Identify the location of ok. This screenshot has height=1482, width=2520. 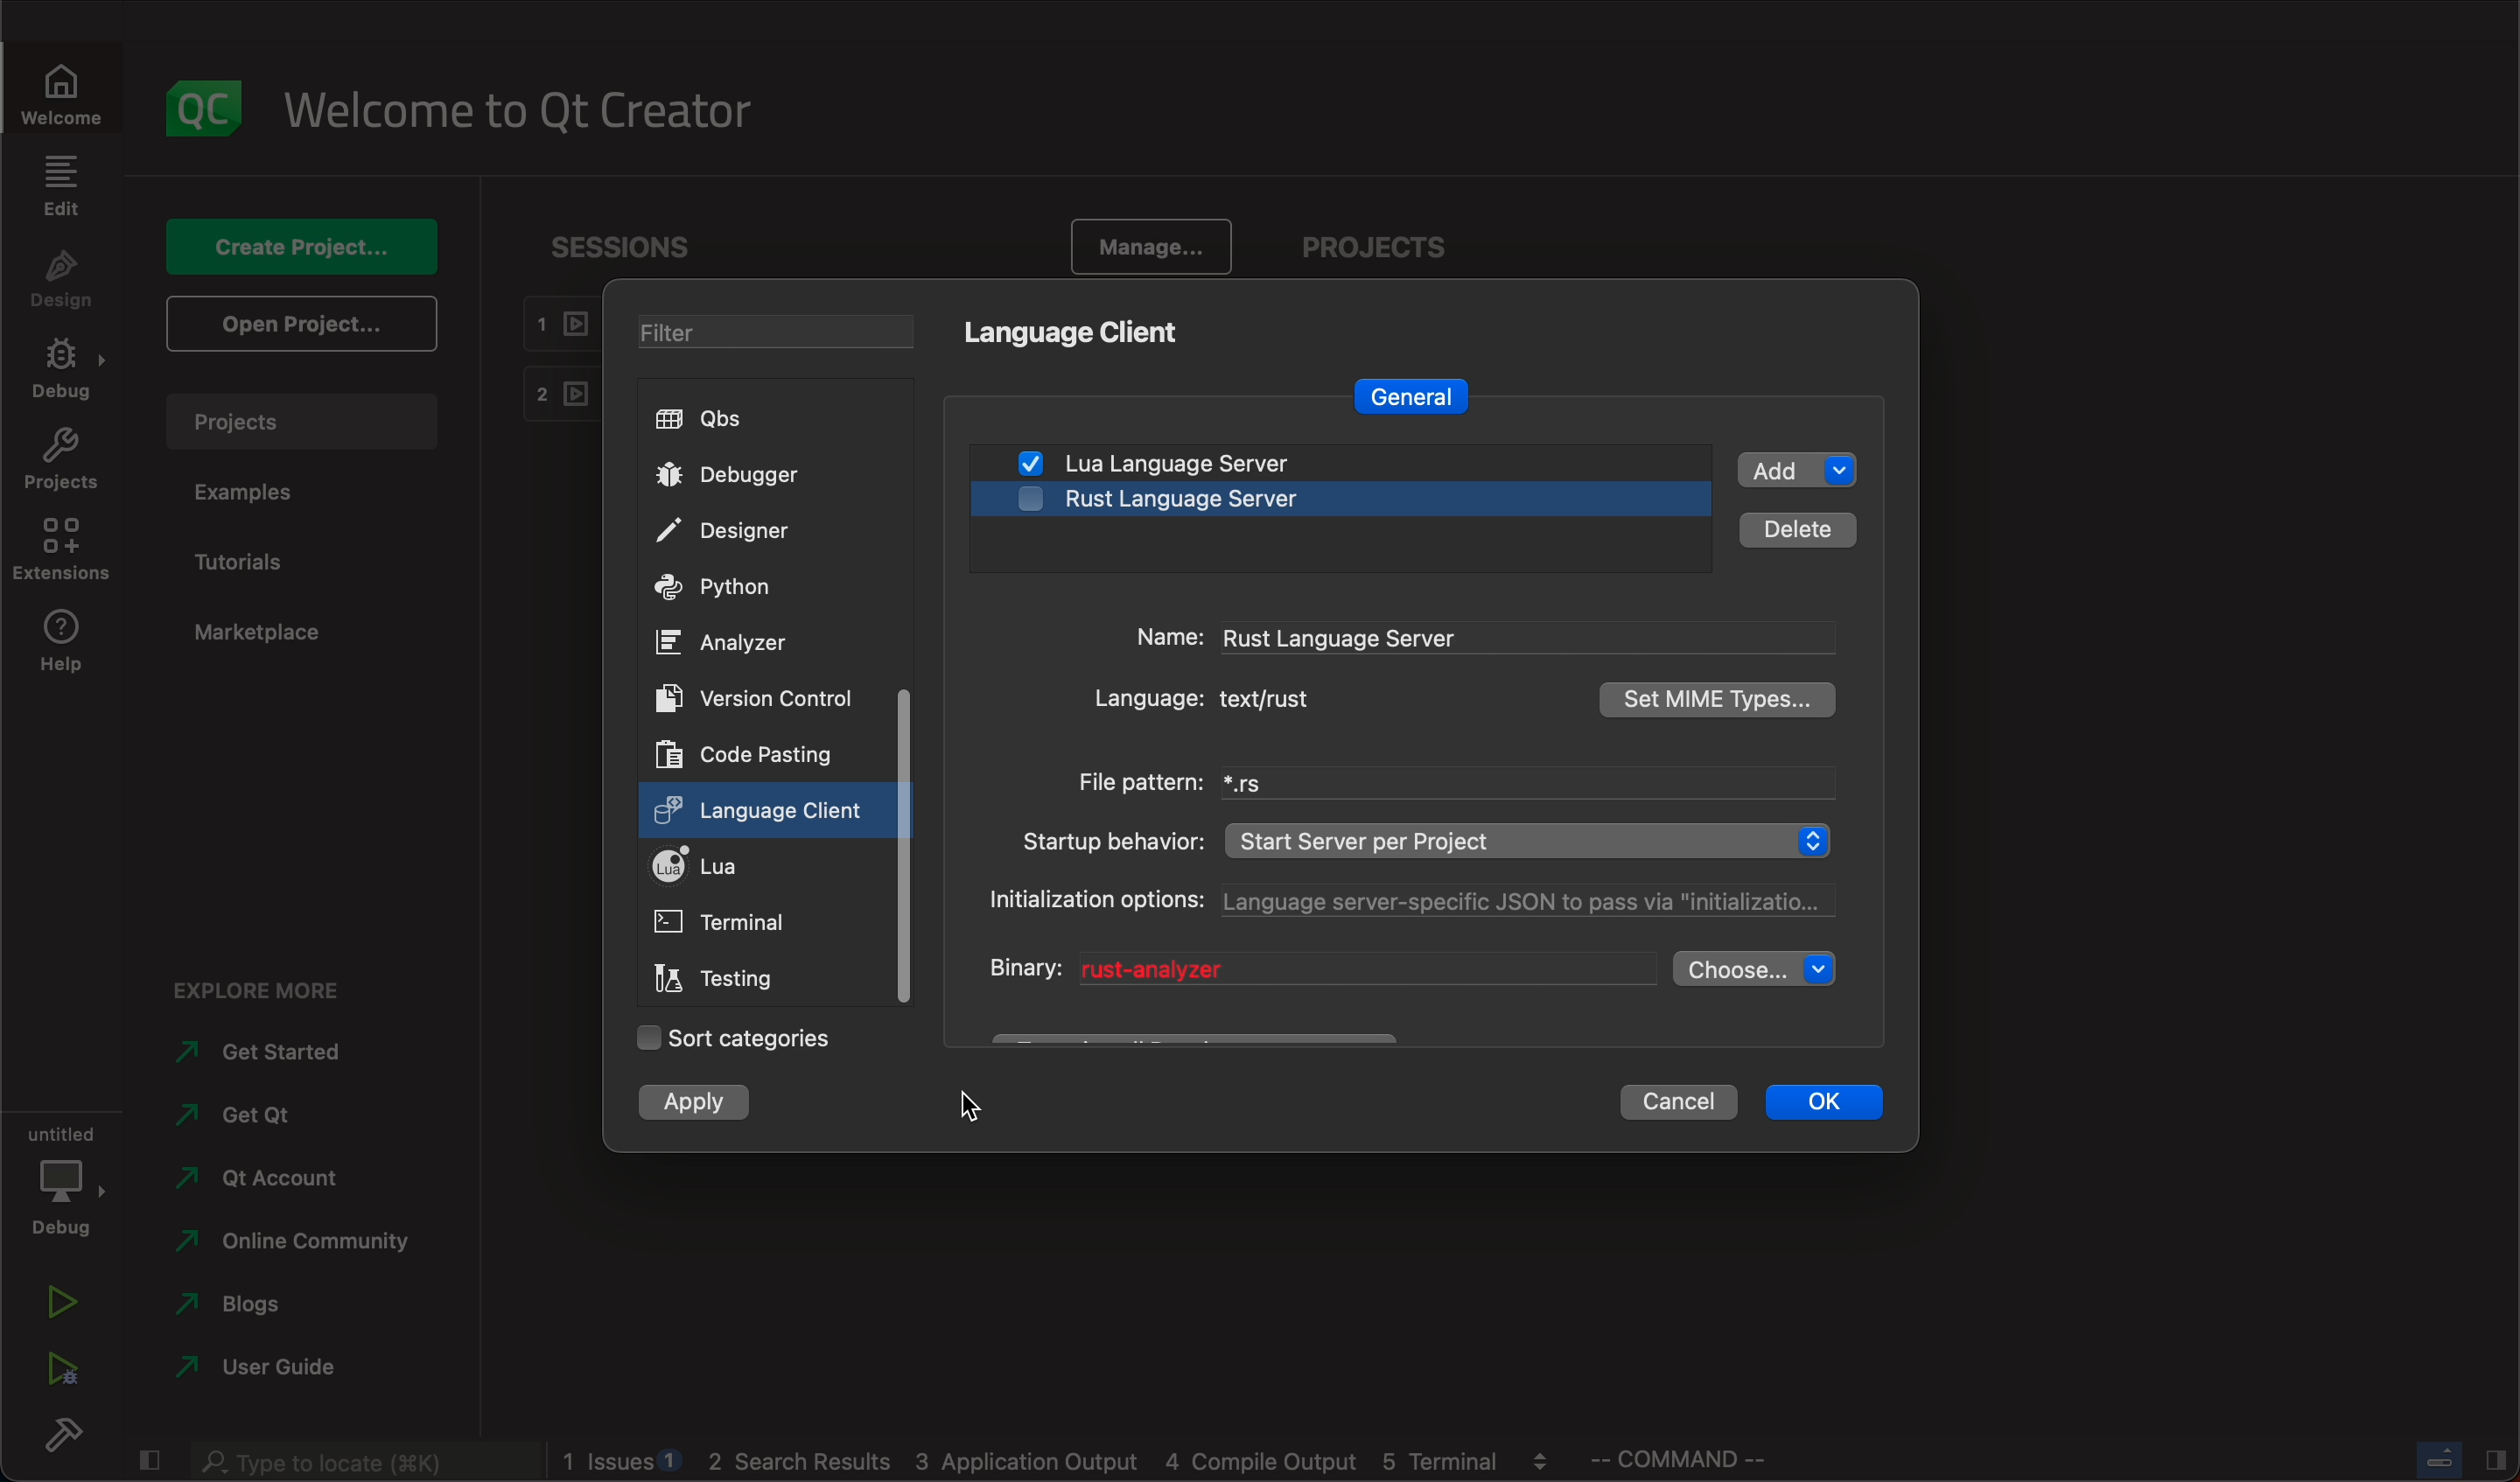
(1840, 1103).